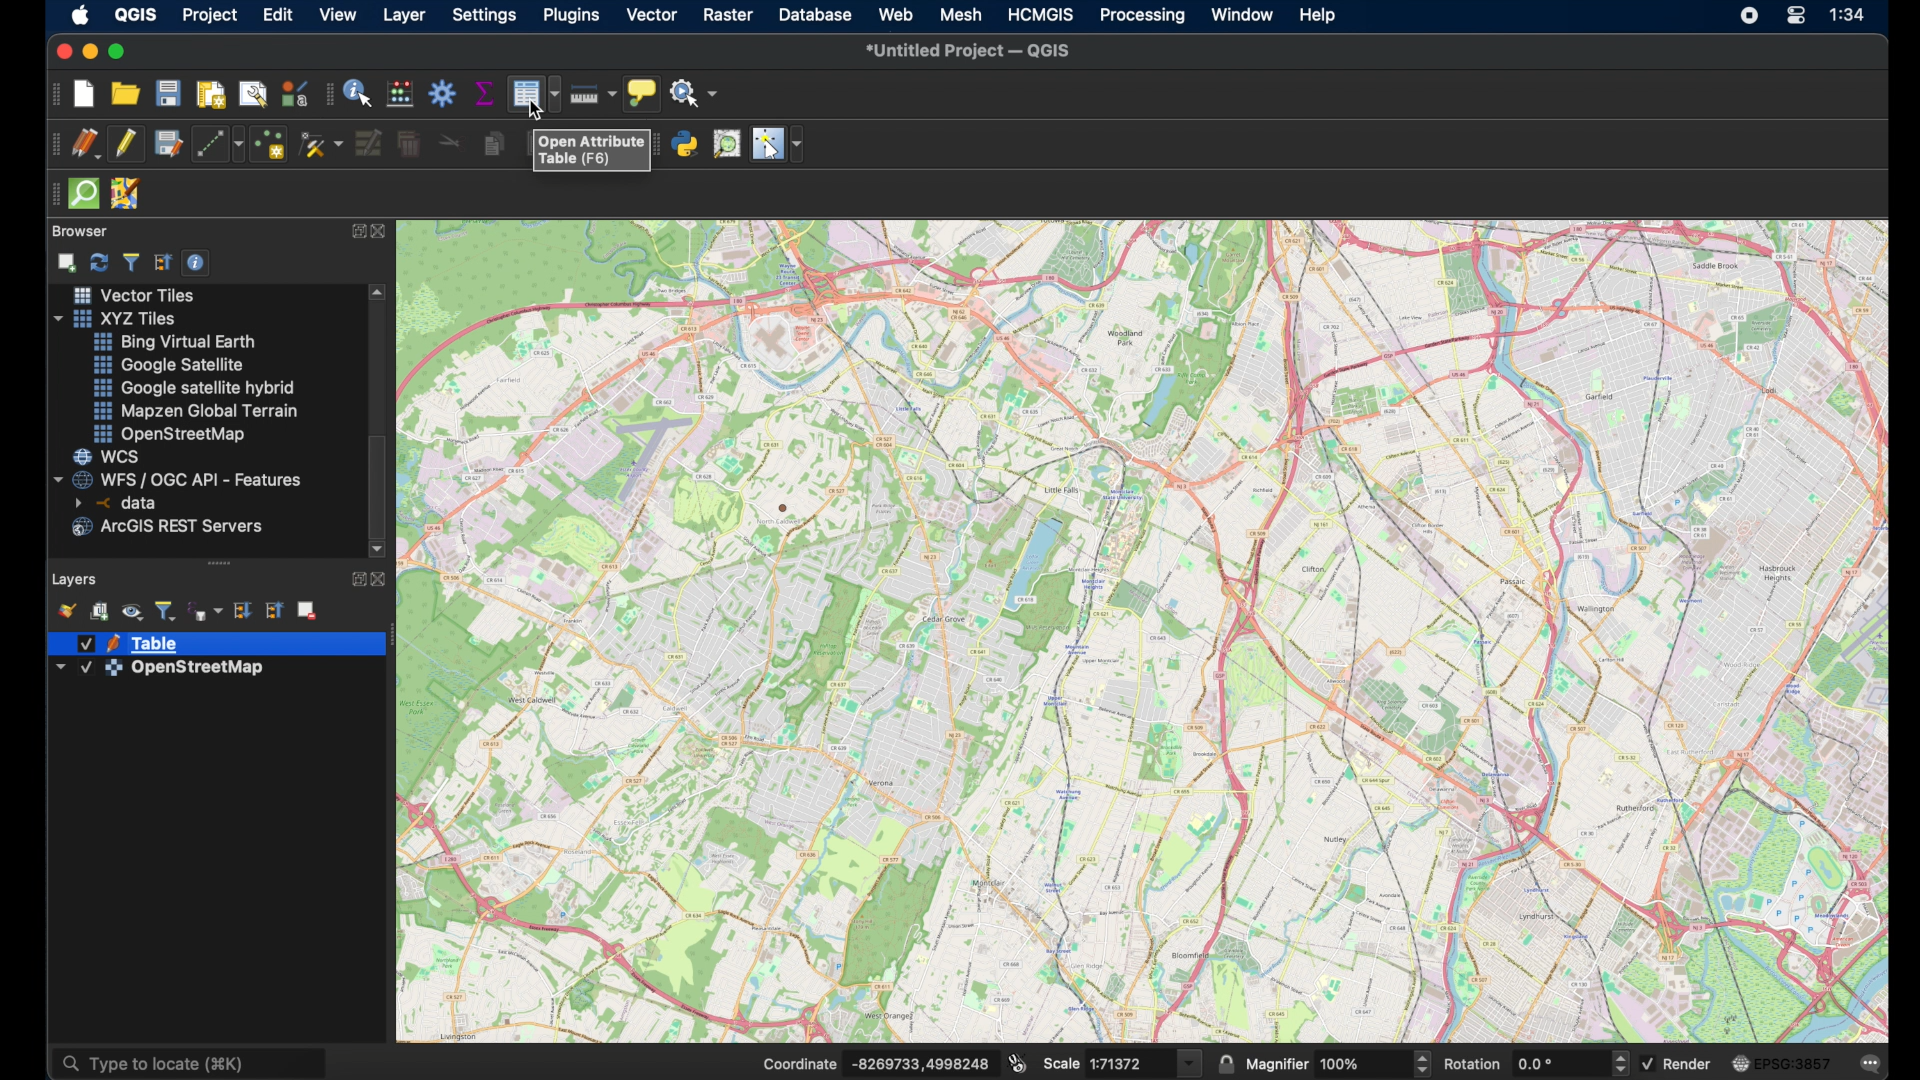  What do you see at coordinates (165, 91) in the screenshot?
I see `save project` at bounding box center [165, 91].